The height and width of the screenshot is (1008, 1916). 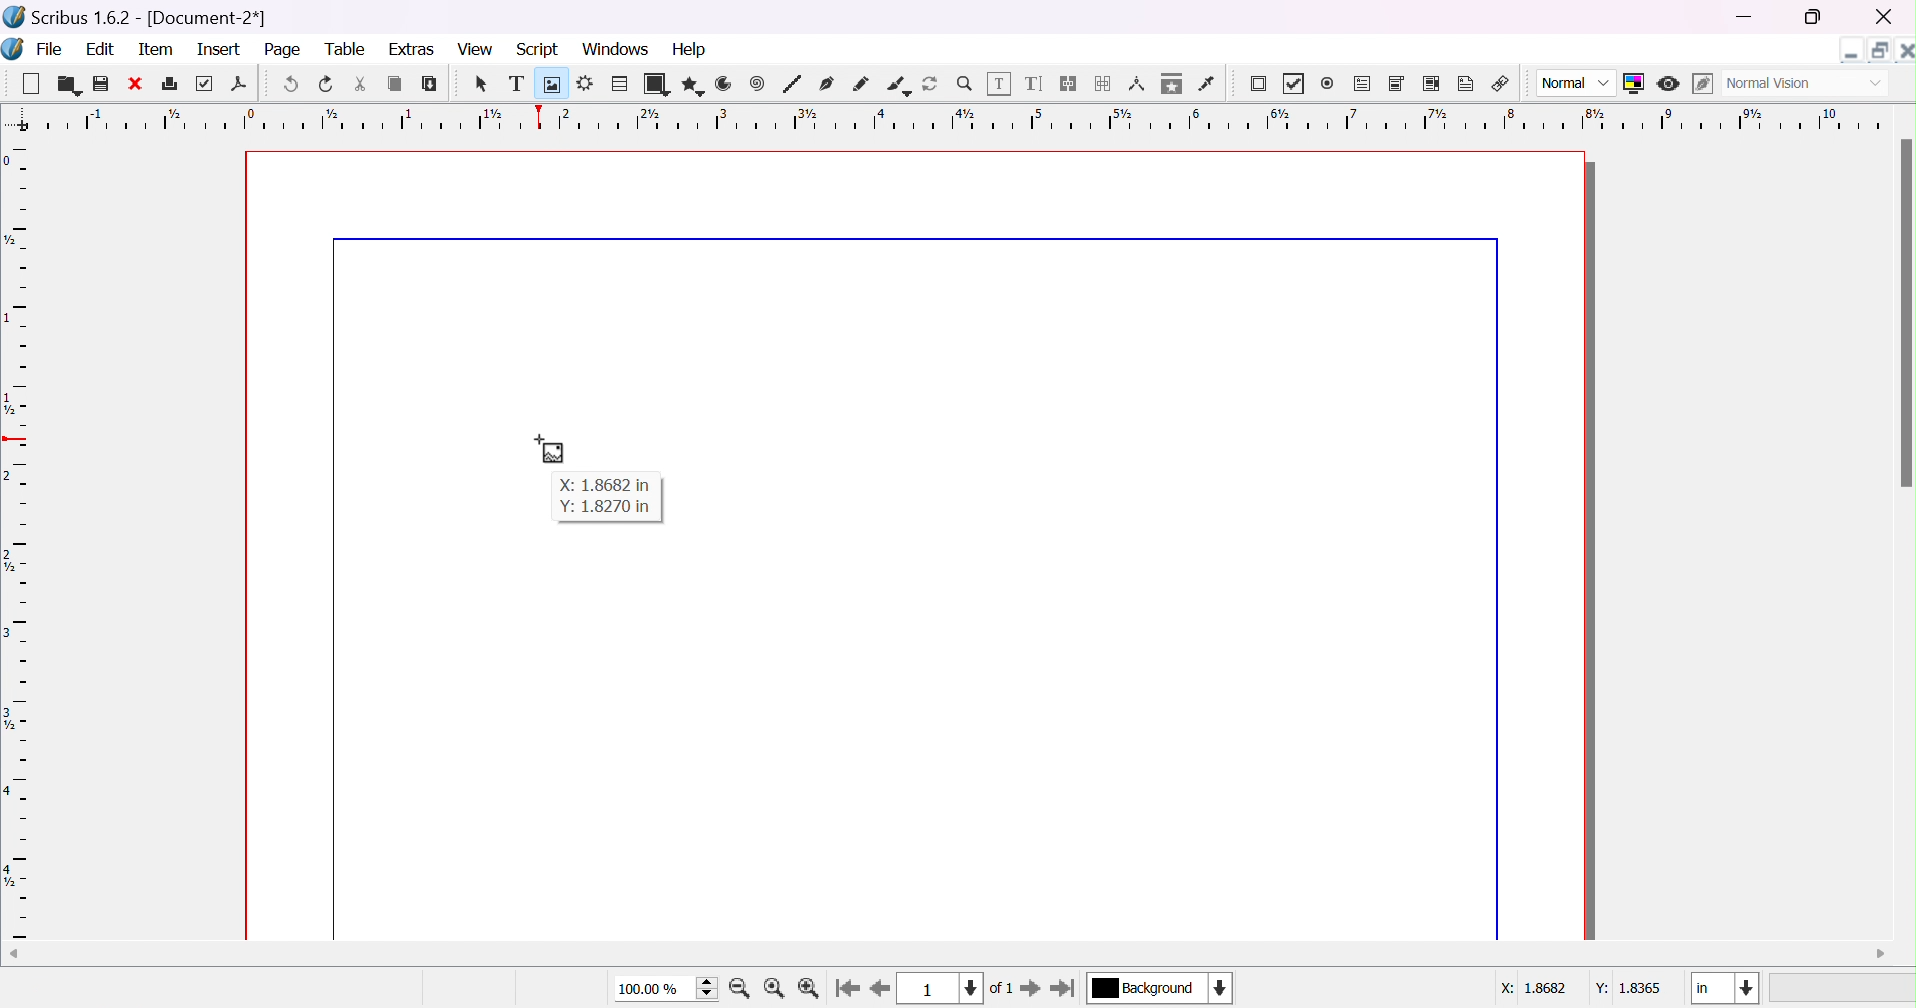 What do you see at coordinates (12, 952) in the screenshot?
I see `scroll left` at bounding box center [12, 952].